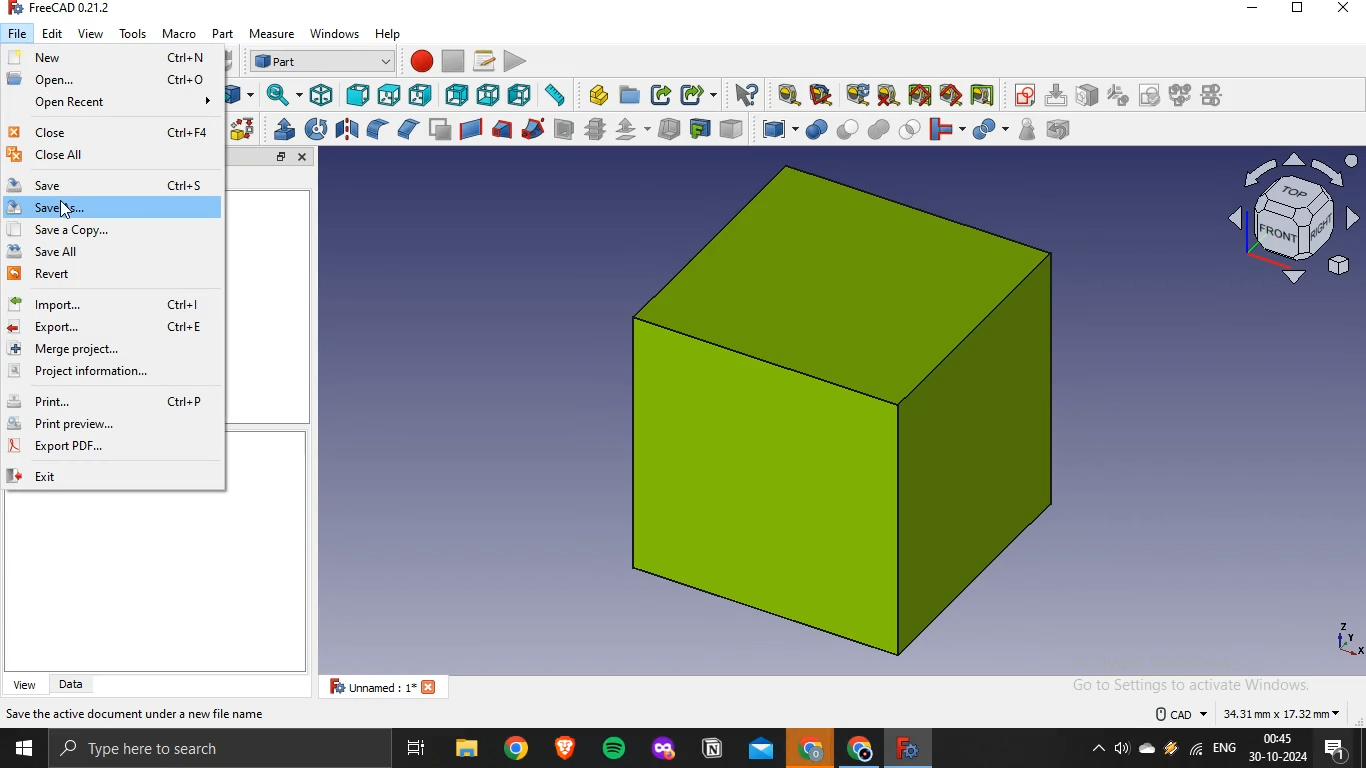  I want to click on macro, so click(178, 34).